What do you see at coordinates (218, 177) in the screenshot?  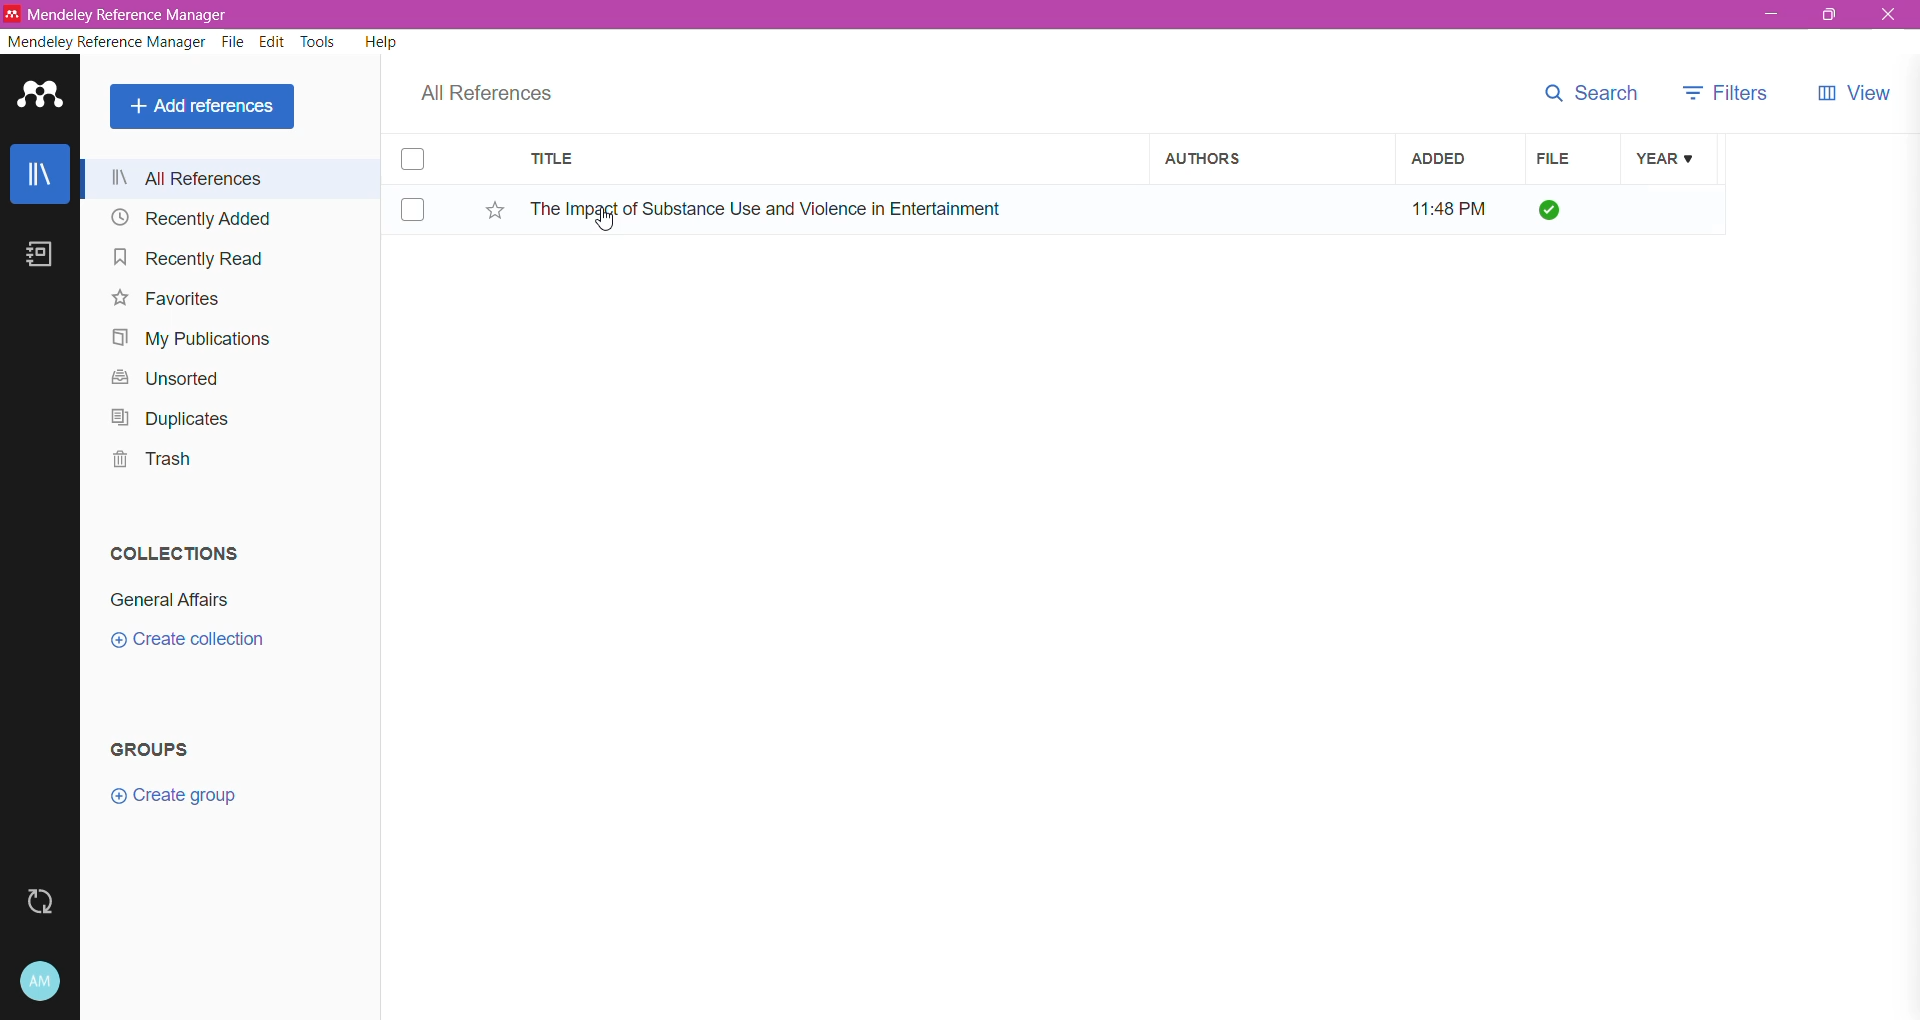 I see `All References` at bounding box center [218, 177].